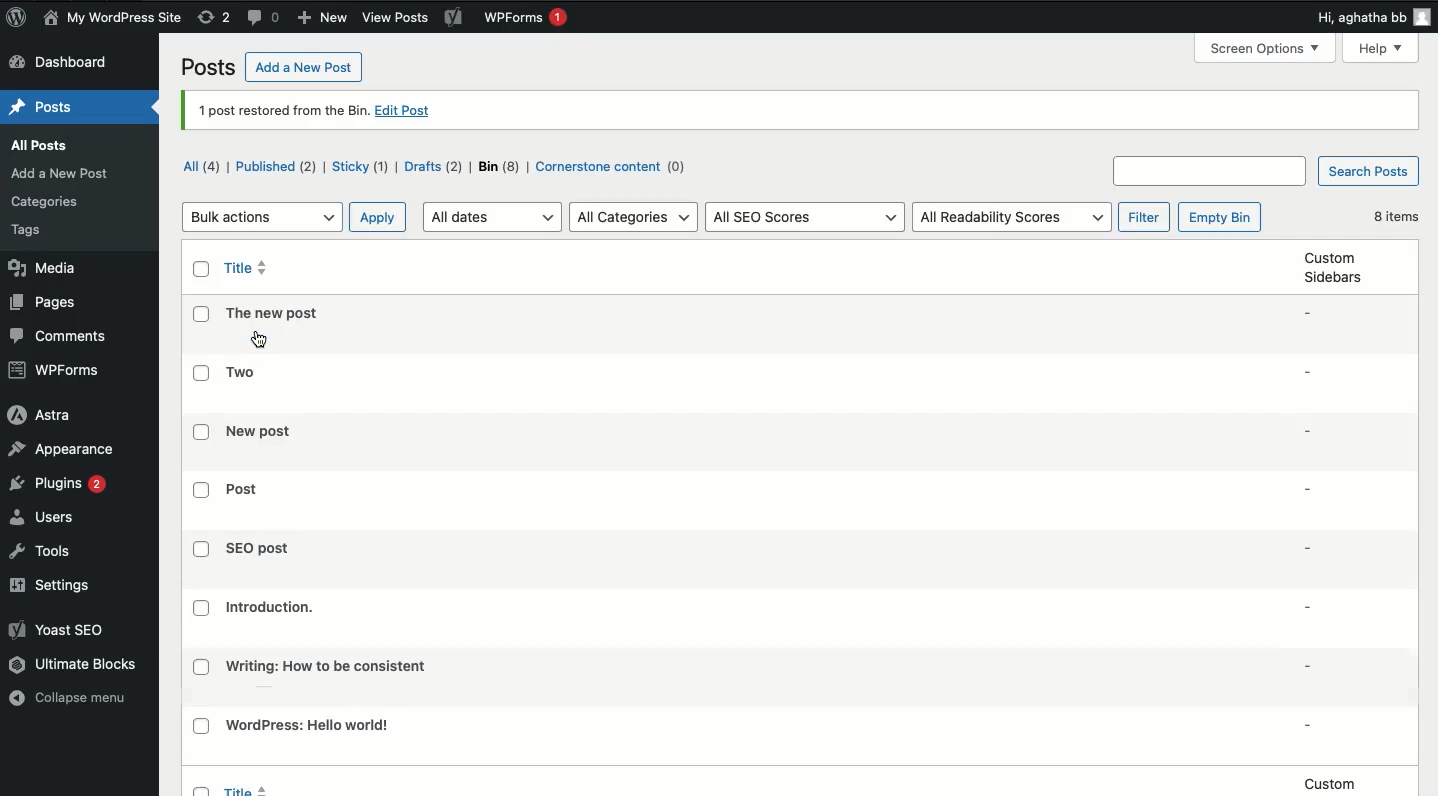 This screenshot has height=796, width=1438. What do you see at coordinates (304, 68) in the screenshot?
I see `Add a new post` at bounding box center [304, 68].